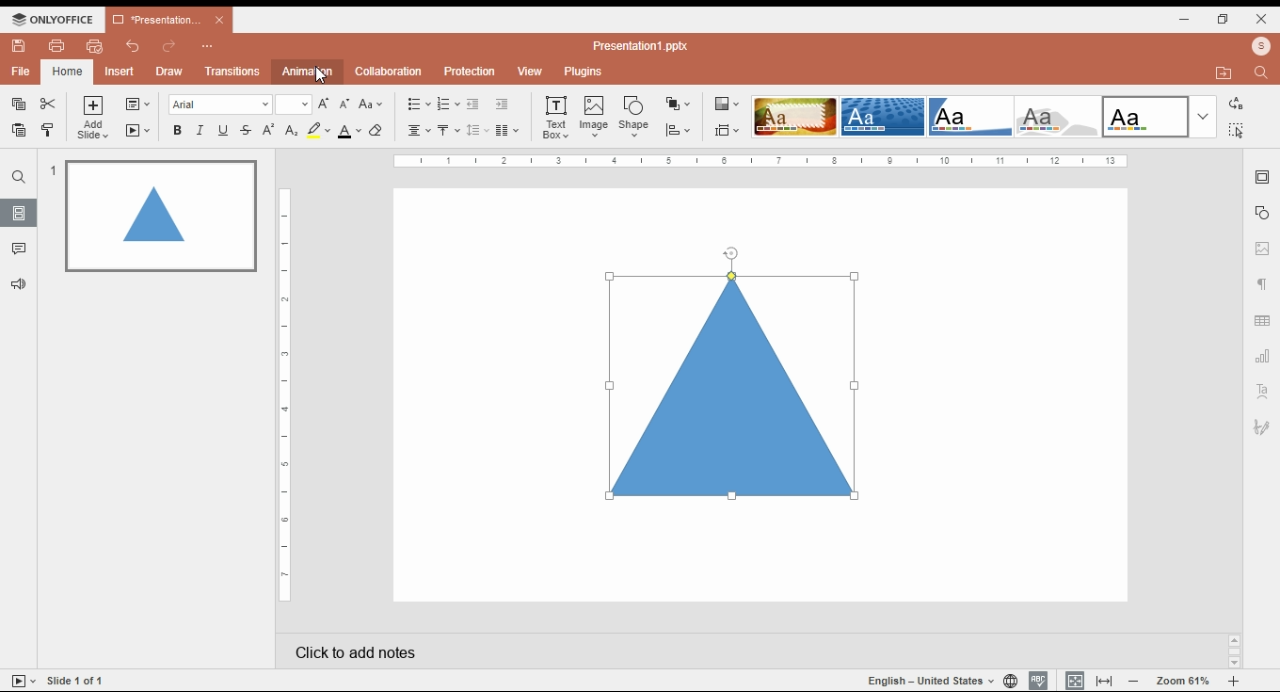 Image resolution: width=1280 pixels, height=692 pixels. What do you see at coordinates (24, 680) in the screenshot?
I see `start slideshow` at bounding box center [24, 680].